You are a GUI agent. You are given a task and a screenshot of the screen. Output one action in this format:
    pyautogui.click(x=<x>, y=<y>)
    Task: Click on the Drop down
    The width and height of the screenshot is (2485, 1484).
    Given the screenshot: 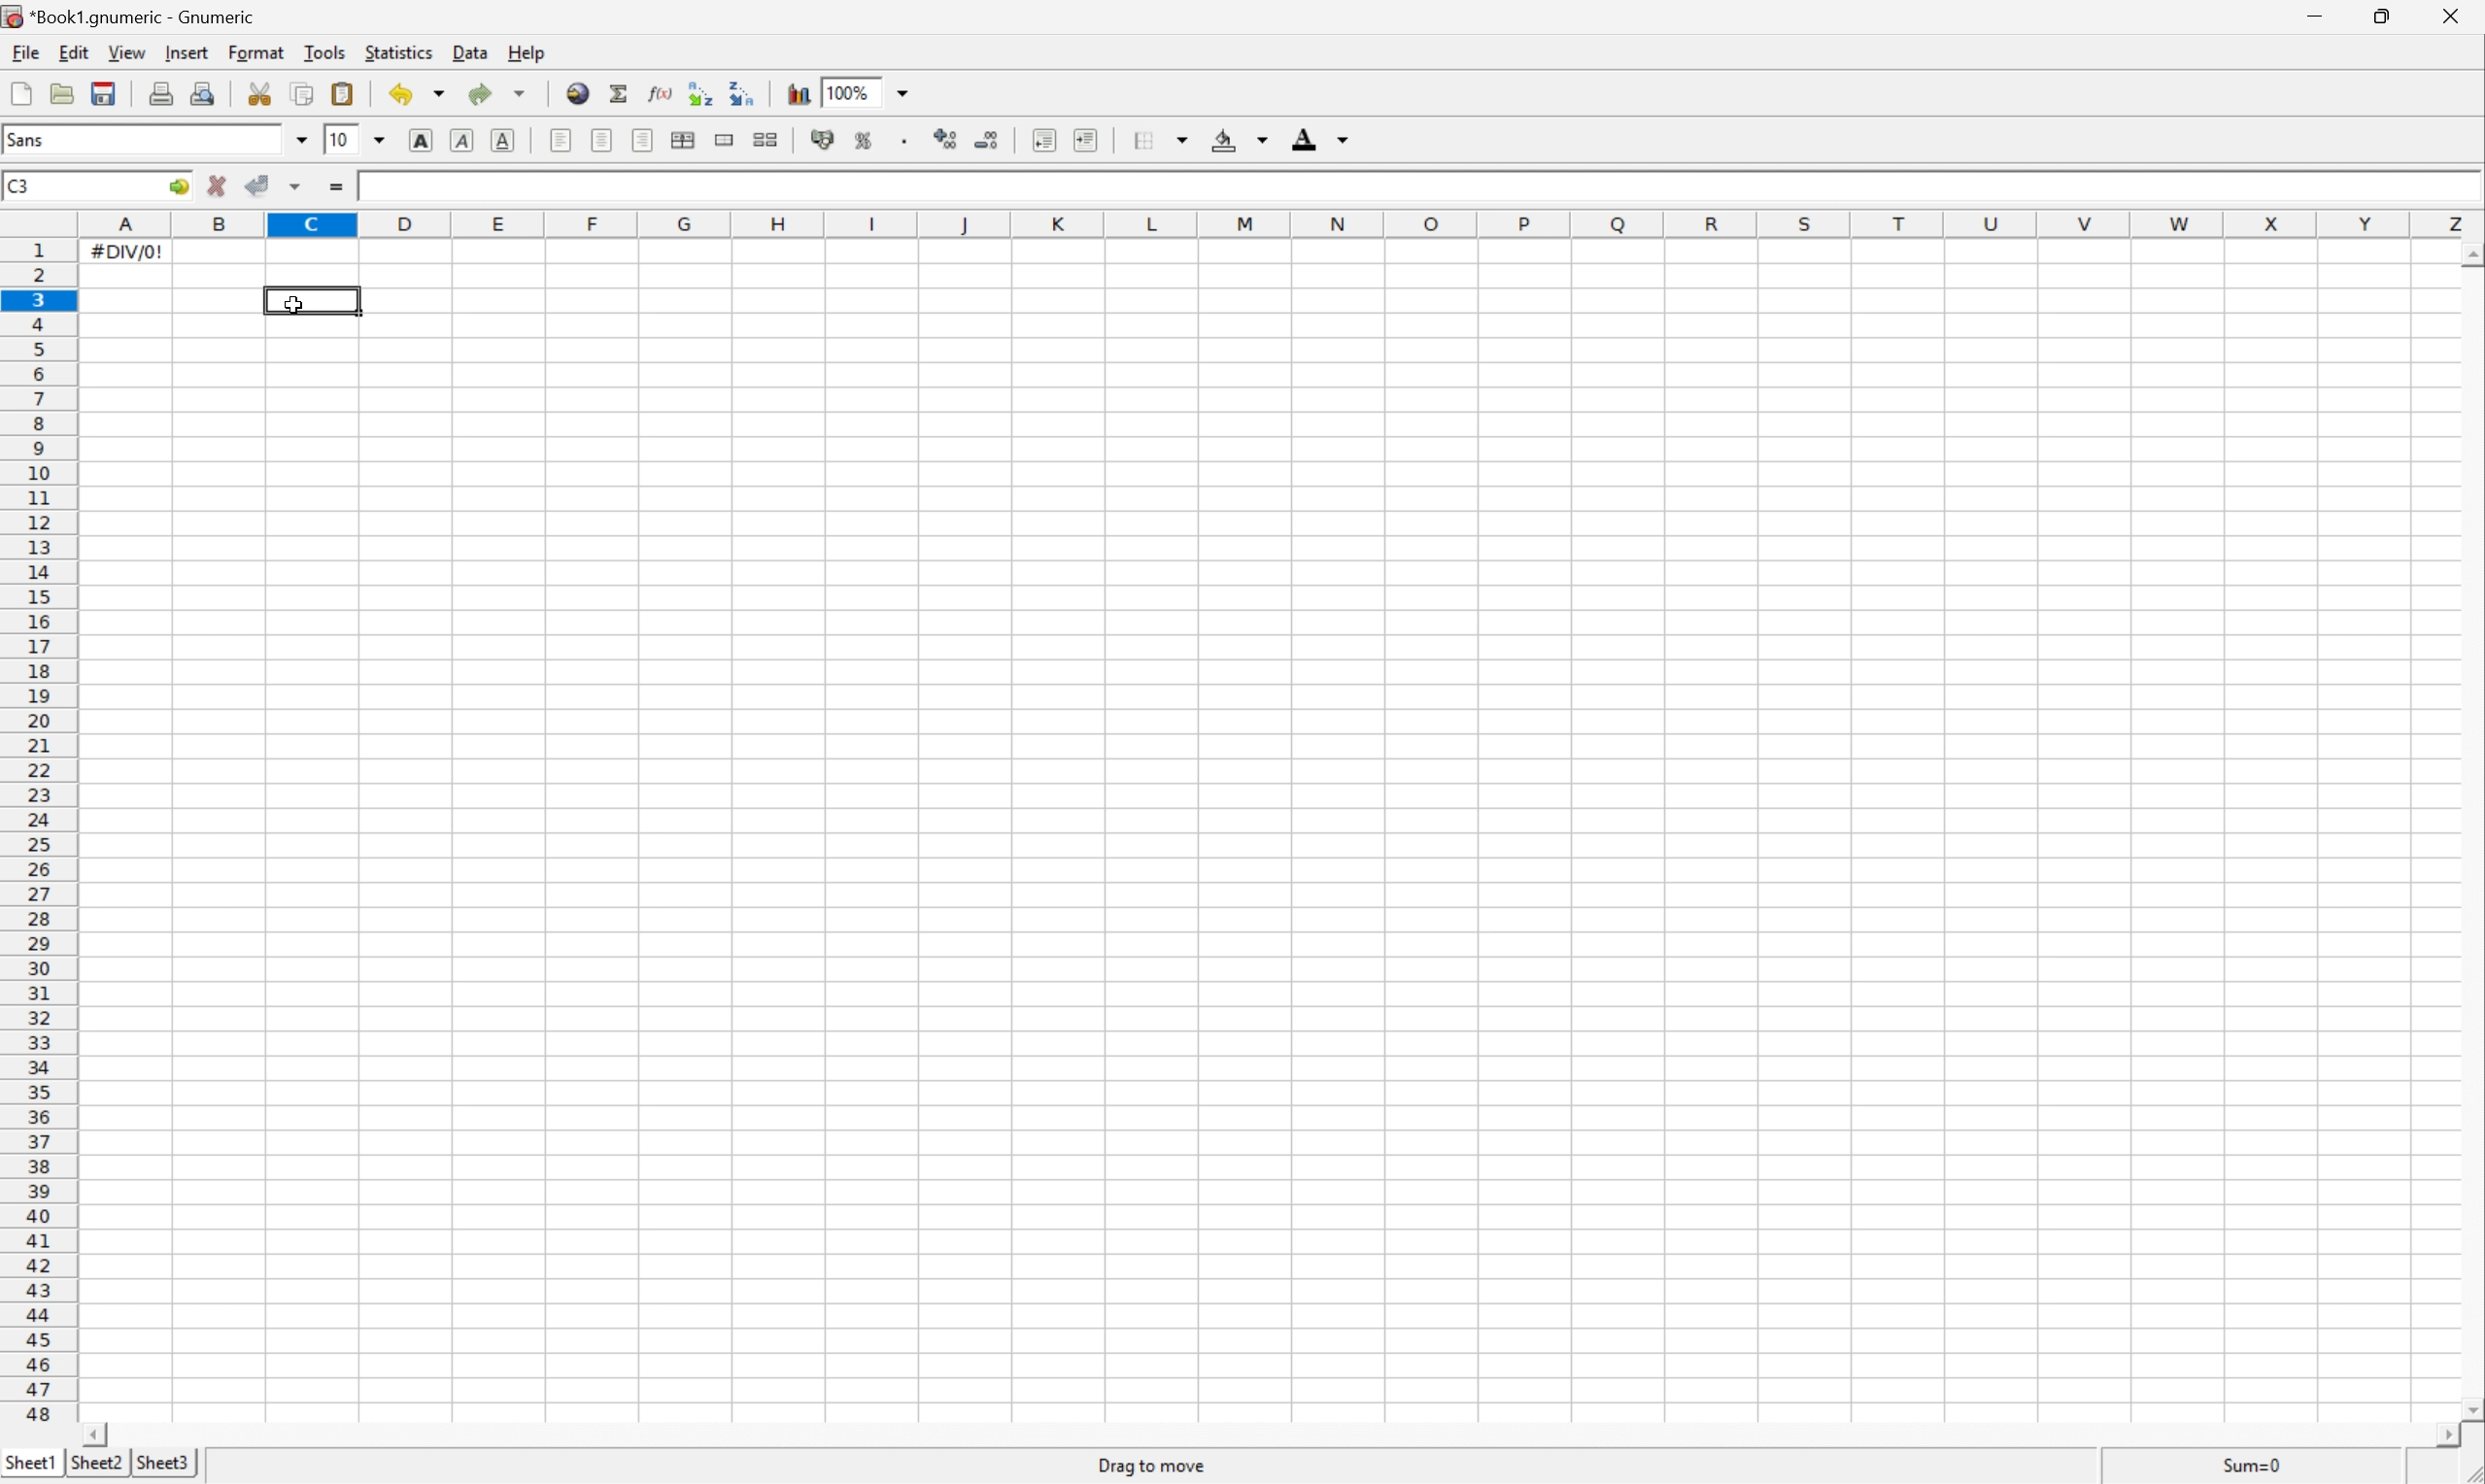 What is the action you would take?
    pyautogui.click(x=906, y=90)
    